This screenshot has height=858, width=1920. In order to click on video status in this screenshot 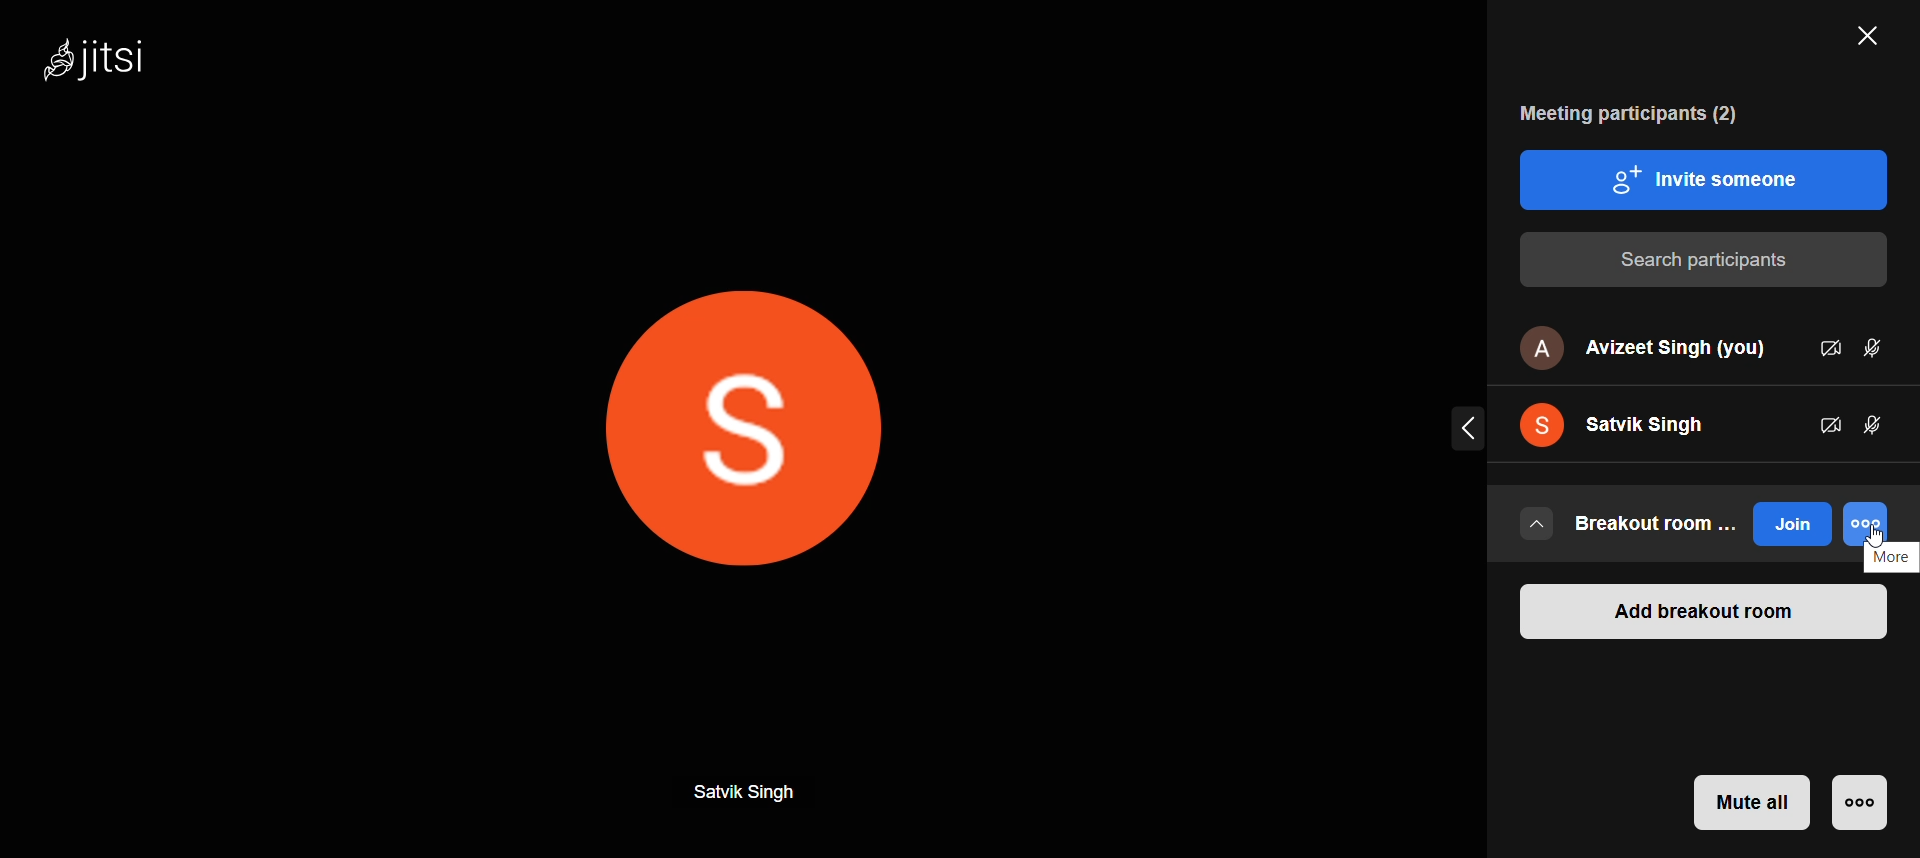, I will do `click(1827, 347)`.